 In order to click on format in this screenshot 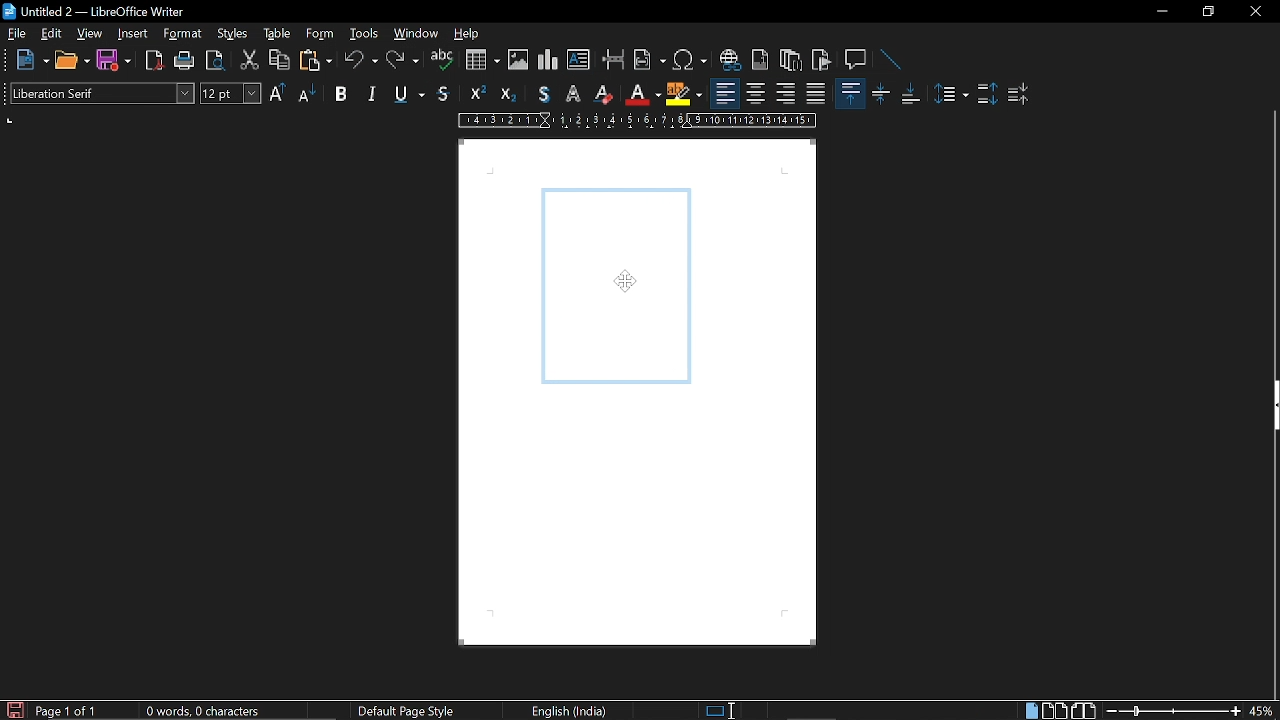, I will do `click(185, 35)`.